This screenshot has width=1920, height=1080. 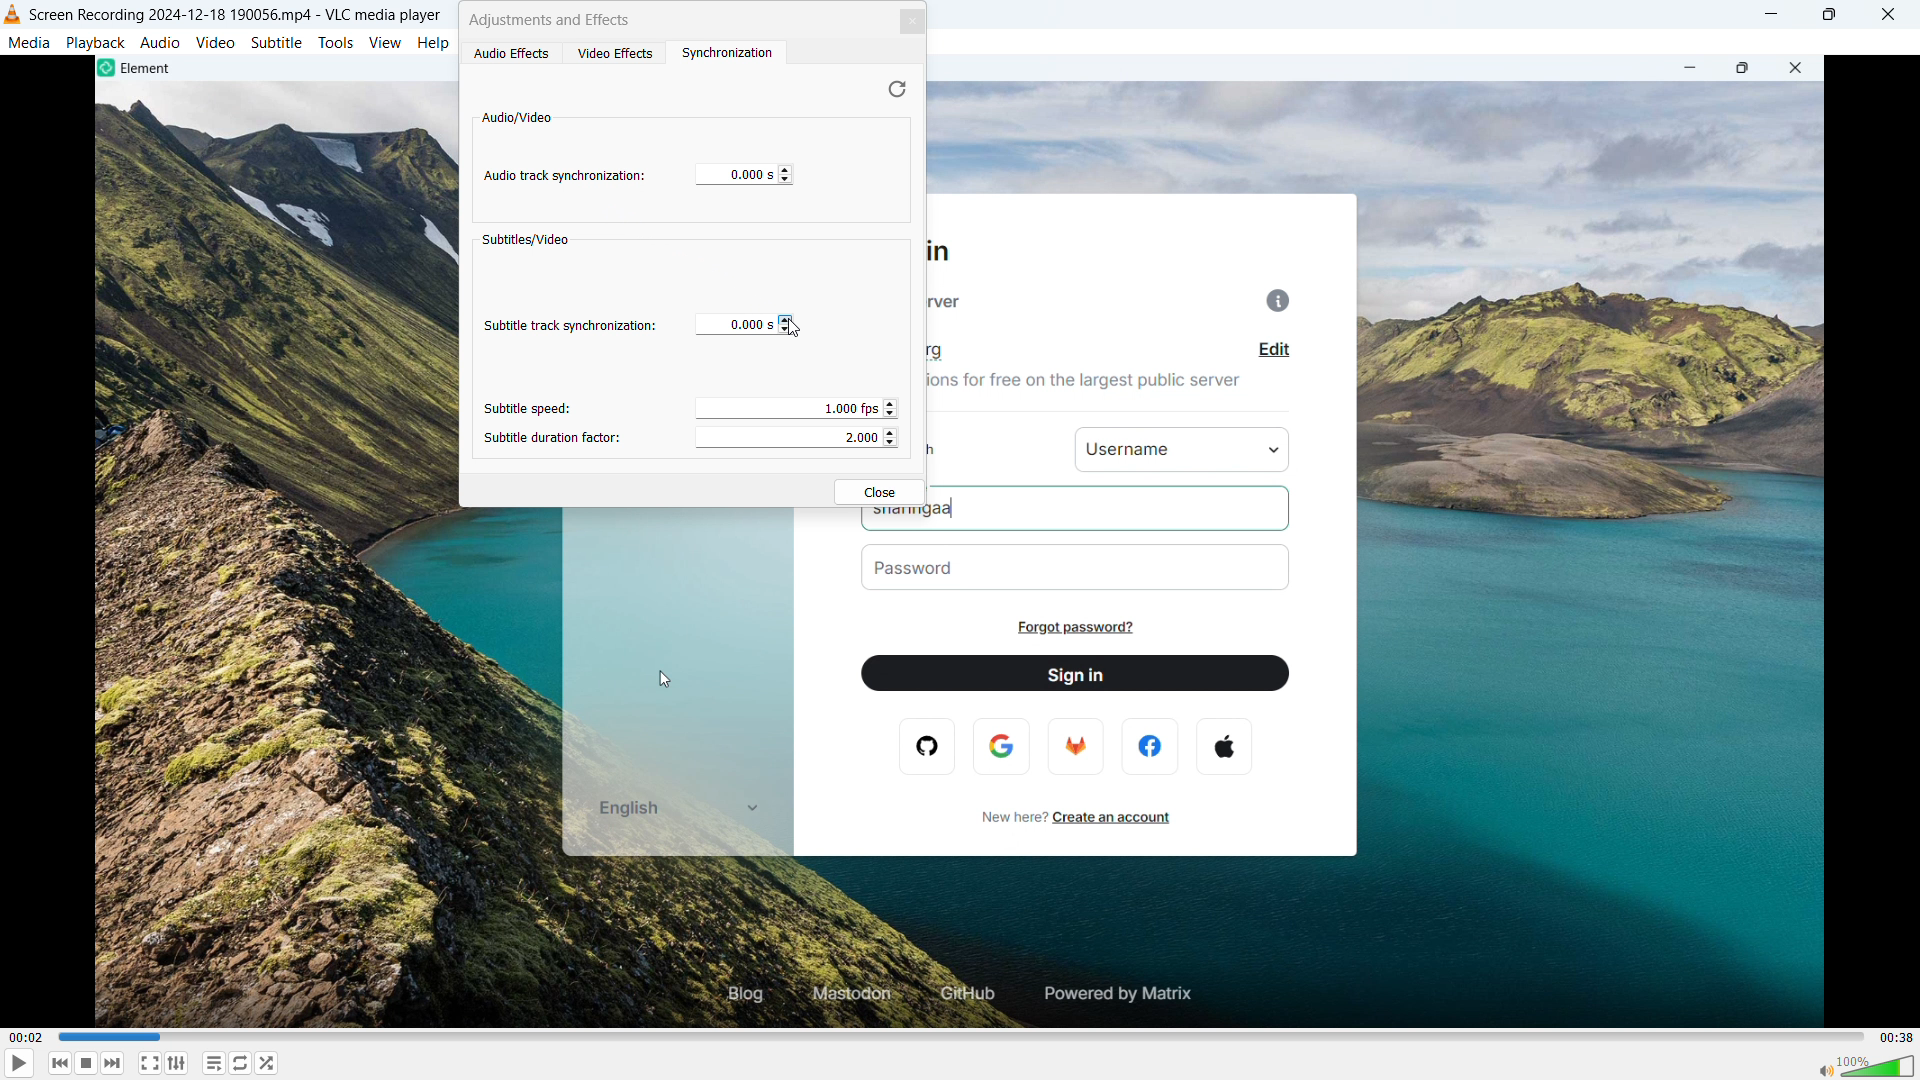 What do you see at coordinates (566, 177) in the screenshot?
I see `audio track synchronization` at bounding box center [566, 177].